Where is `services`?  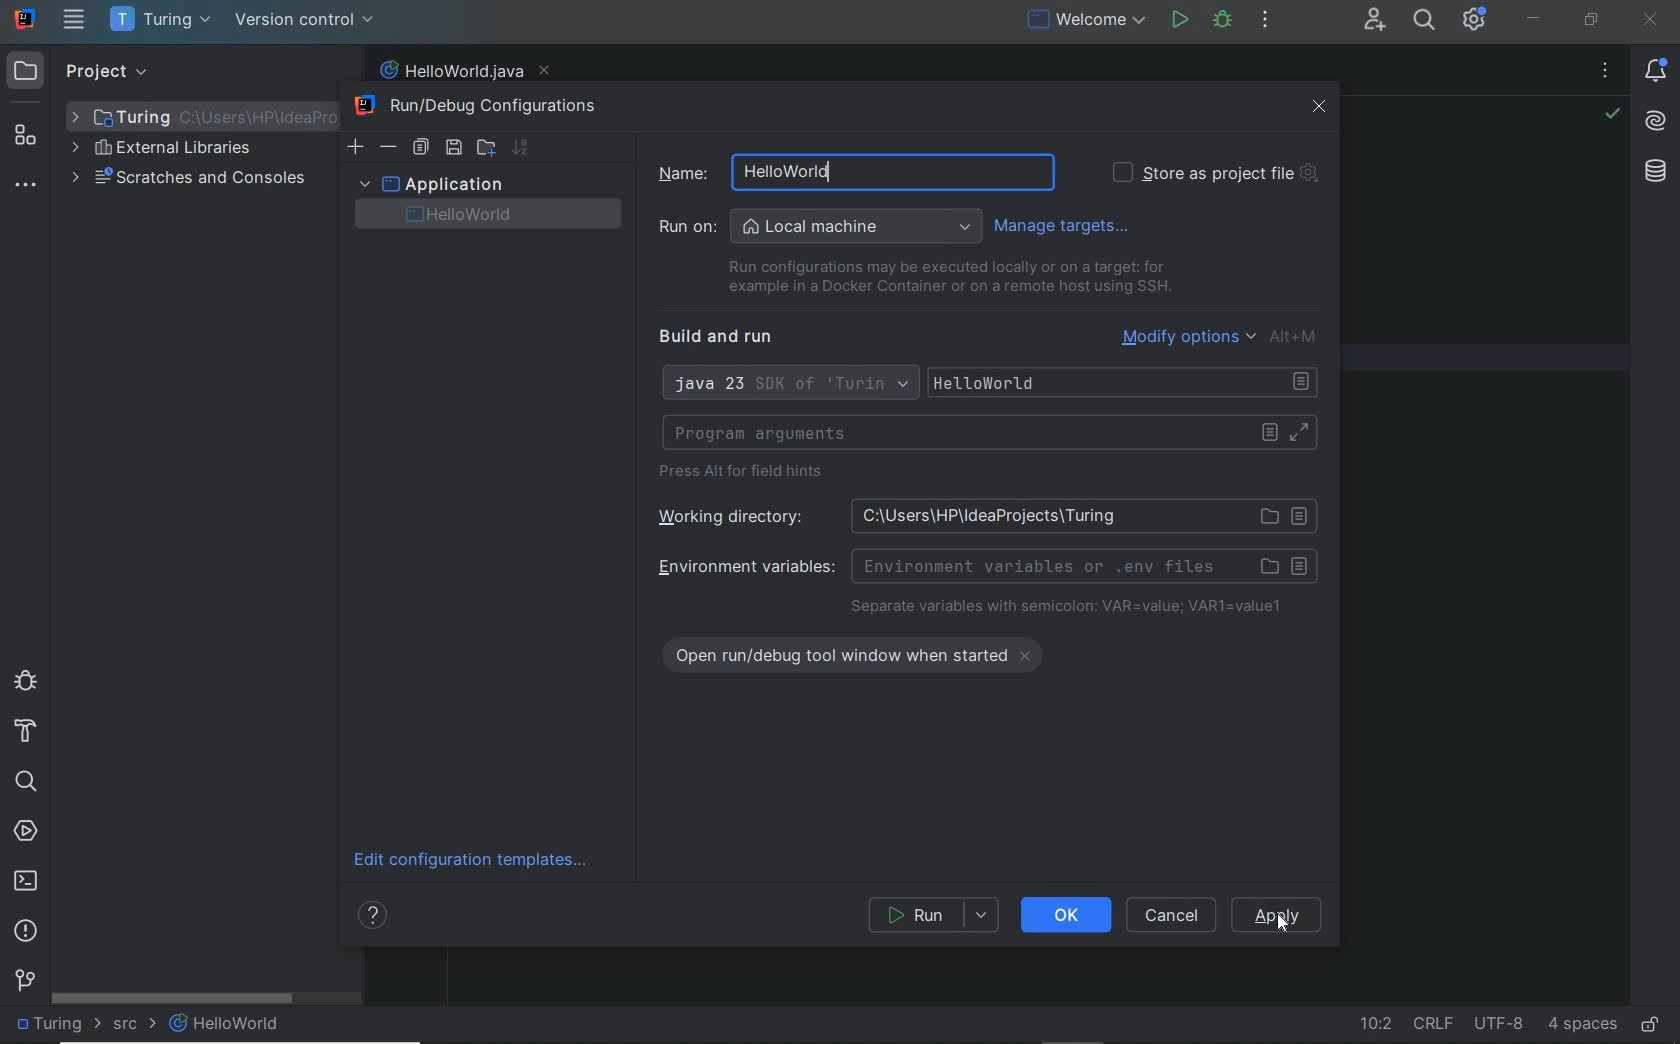
services is located at coordinates (26, 833).